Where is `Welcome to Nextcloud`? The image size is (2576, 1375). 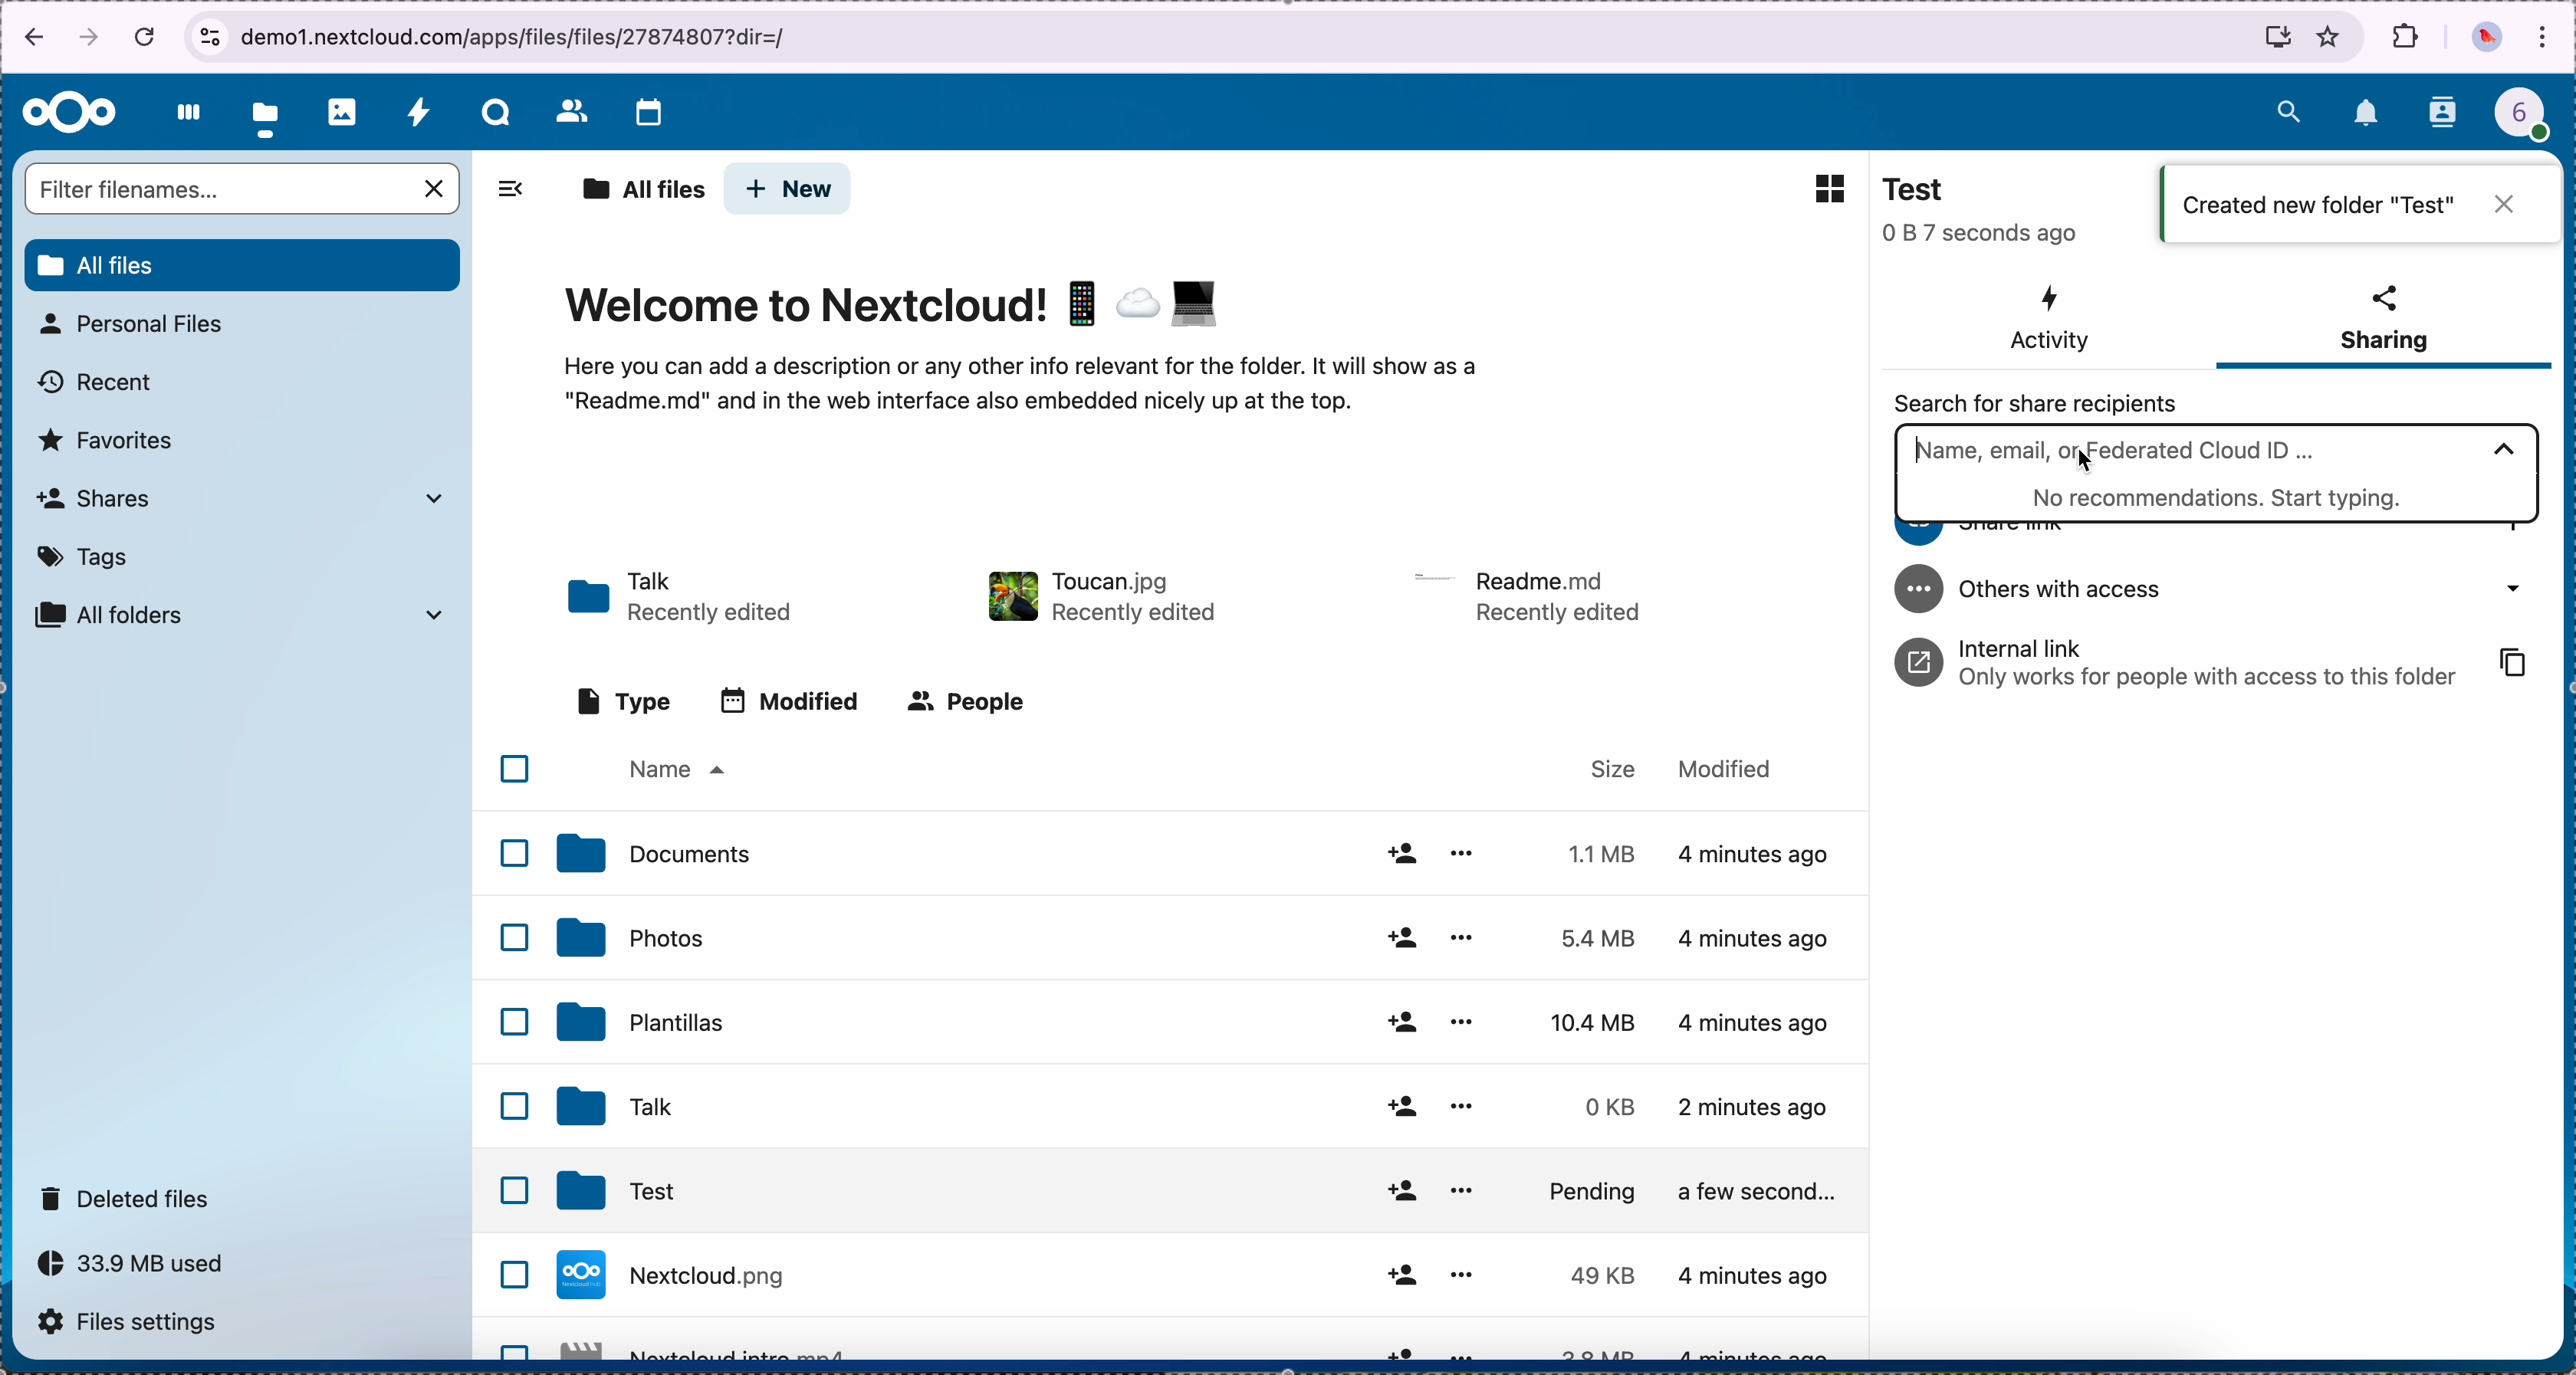 Welcome to Nextcloud is located at coordinates (897, 308).